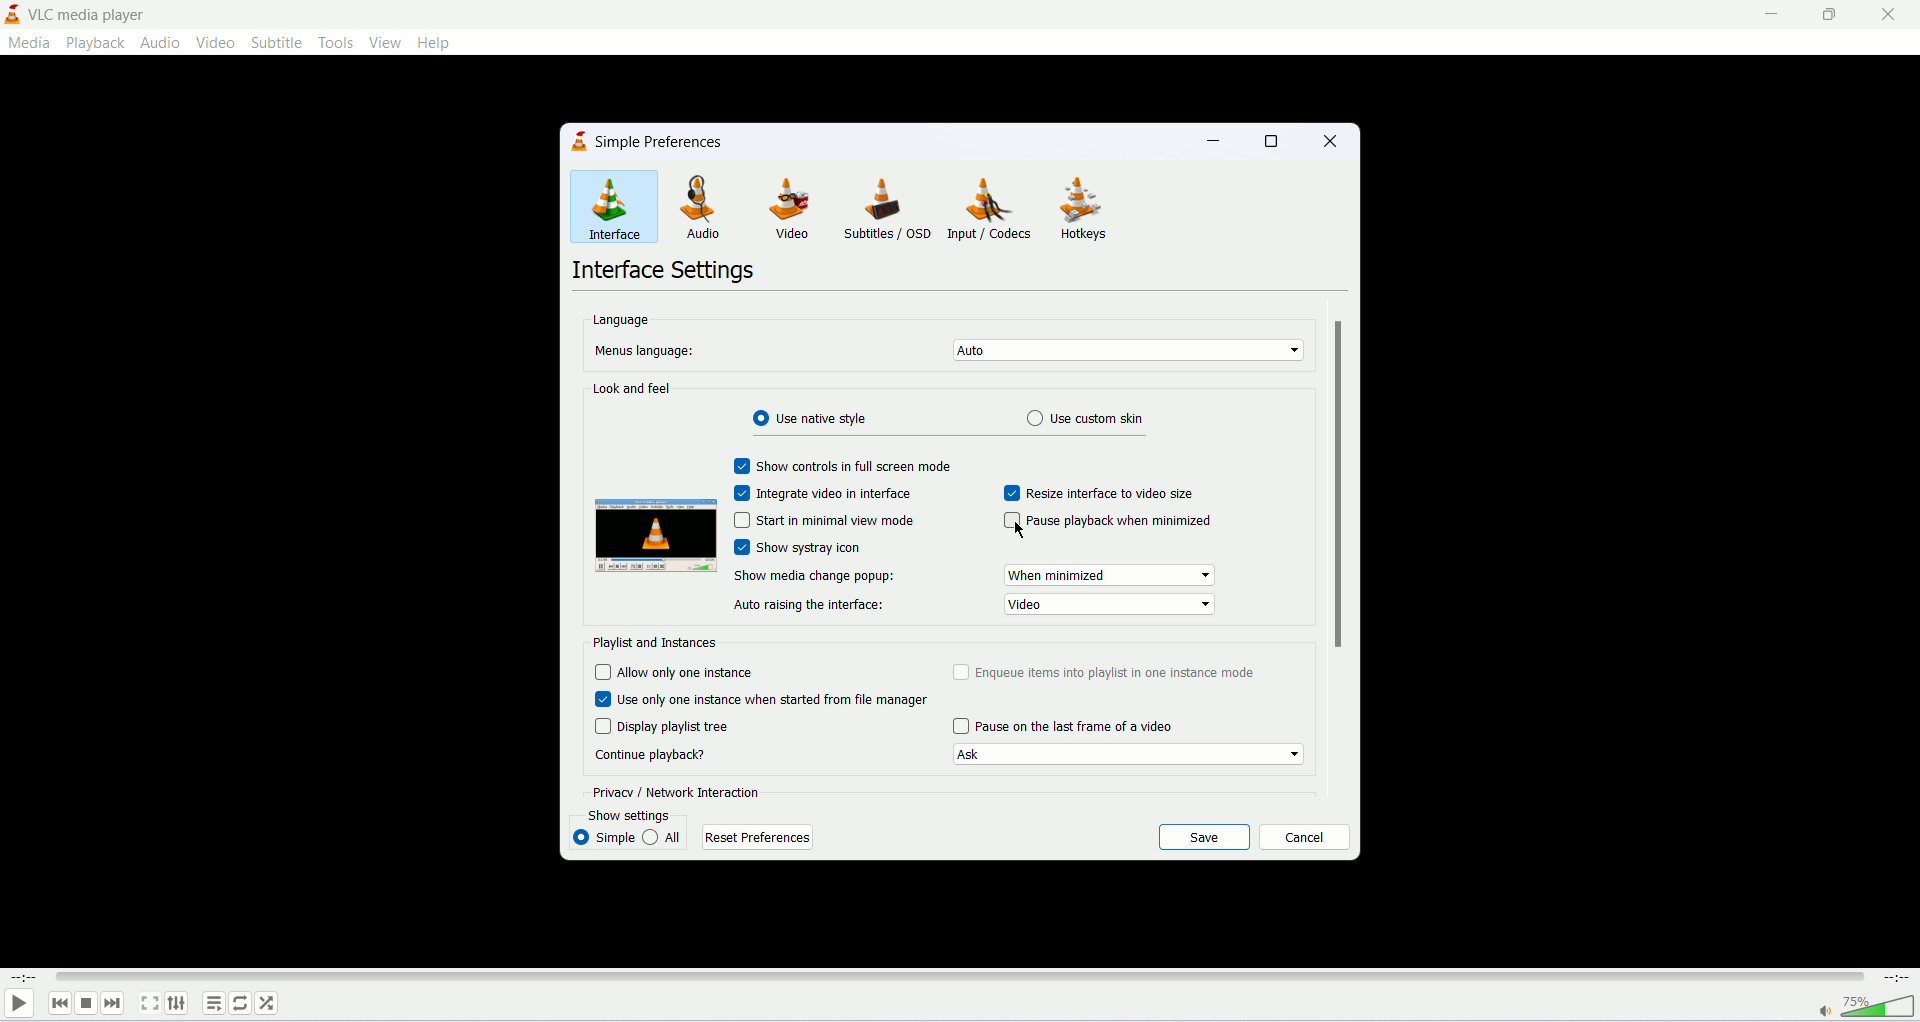 The height and width of the screenshot is (1022, 1920). Describe the element at coordinates (1333, 142) in the screenshot. I see `close` at that location.